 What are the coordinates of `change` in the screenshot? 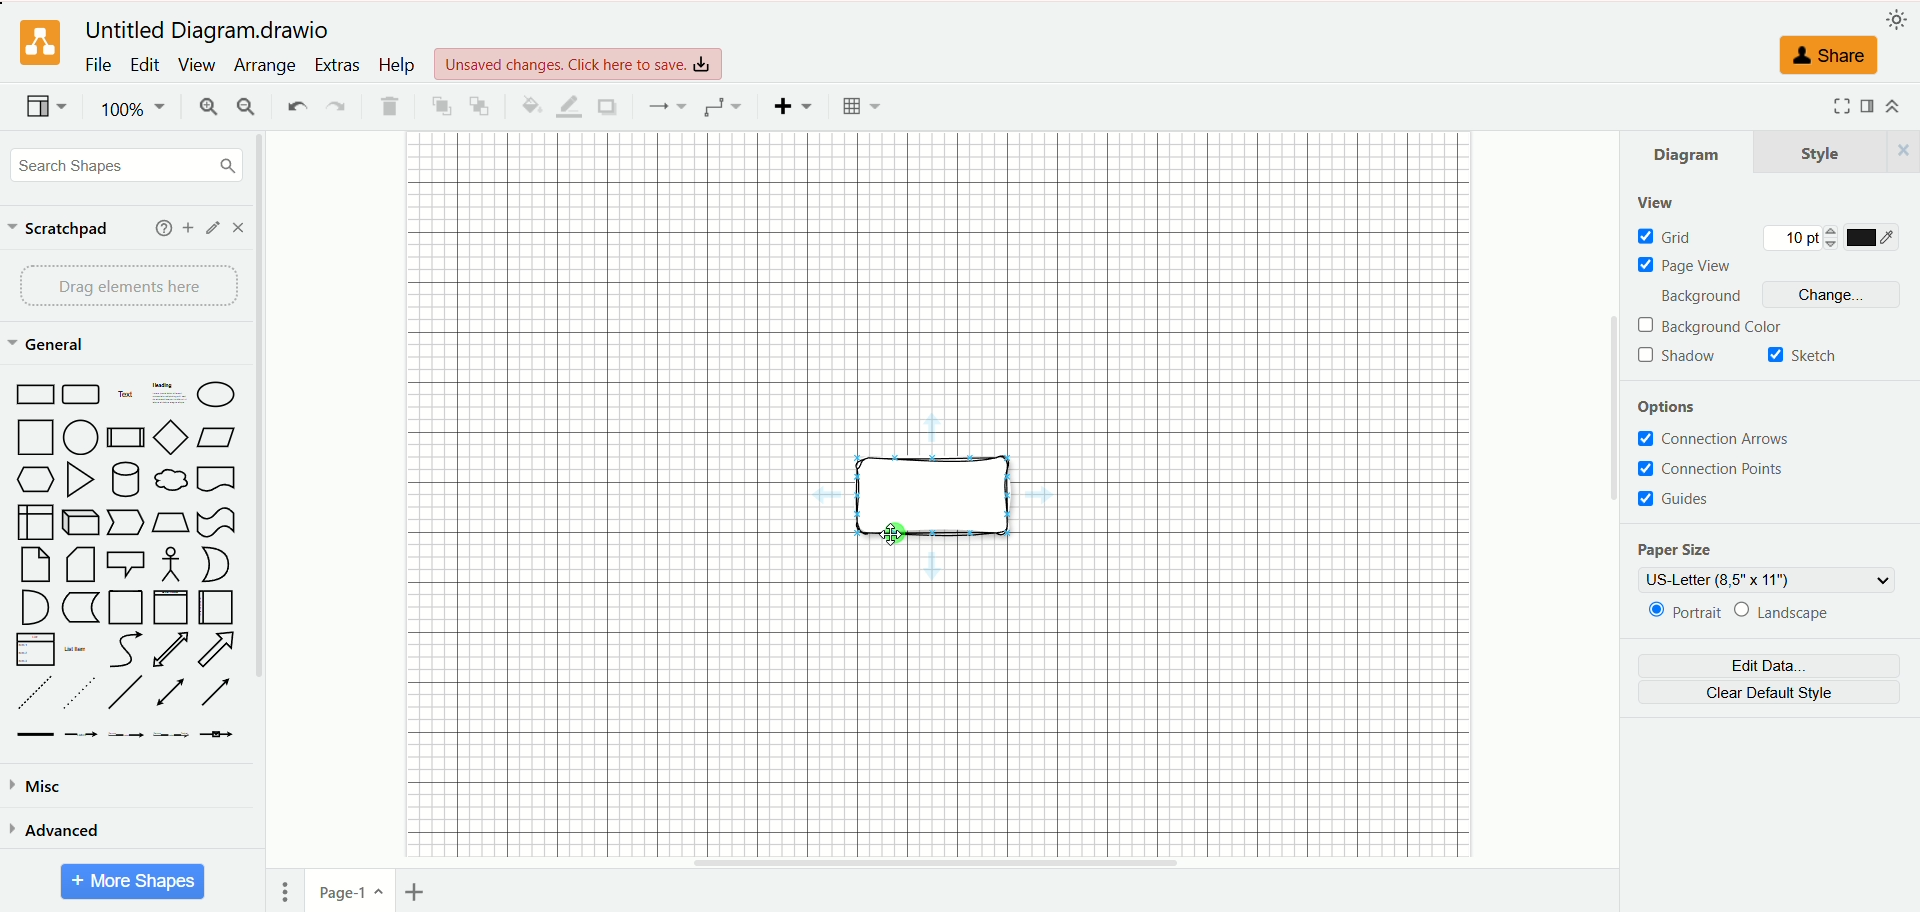 It's located at (1837, 294).